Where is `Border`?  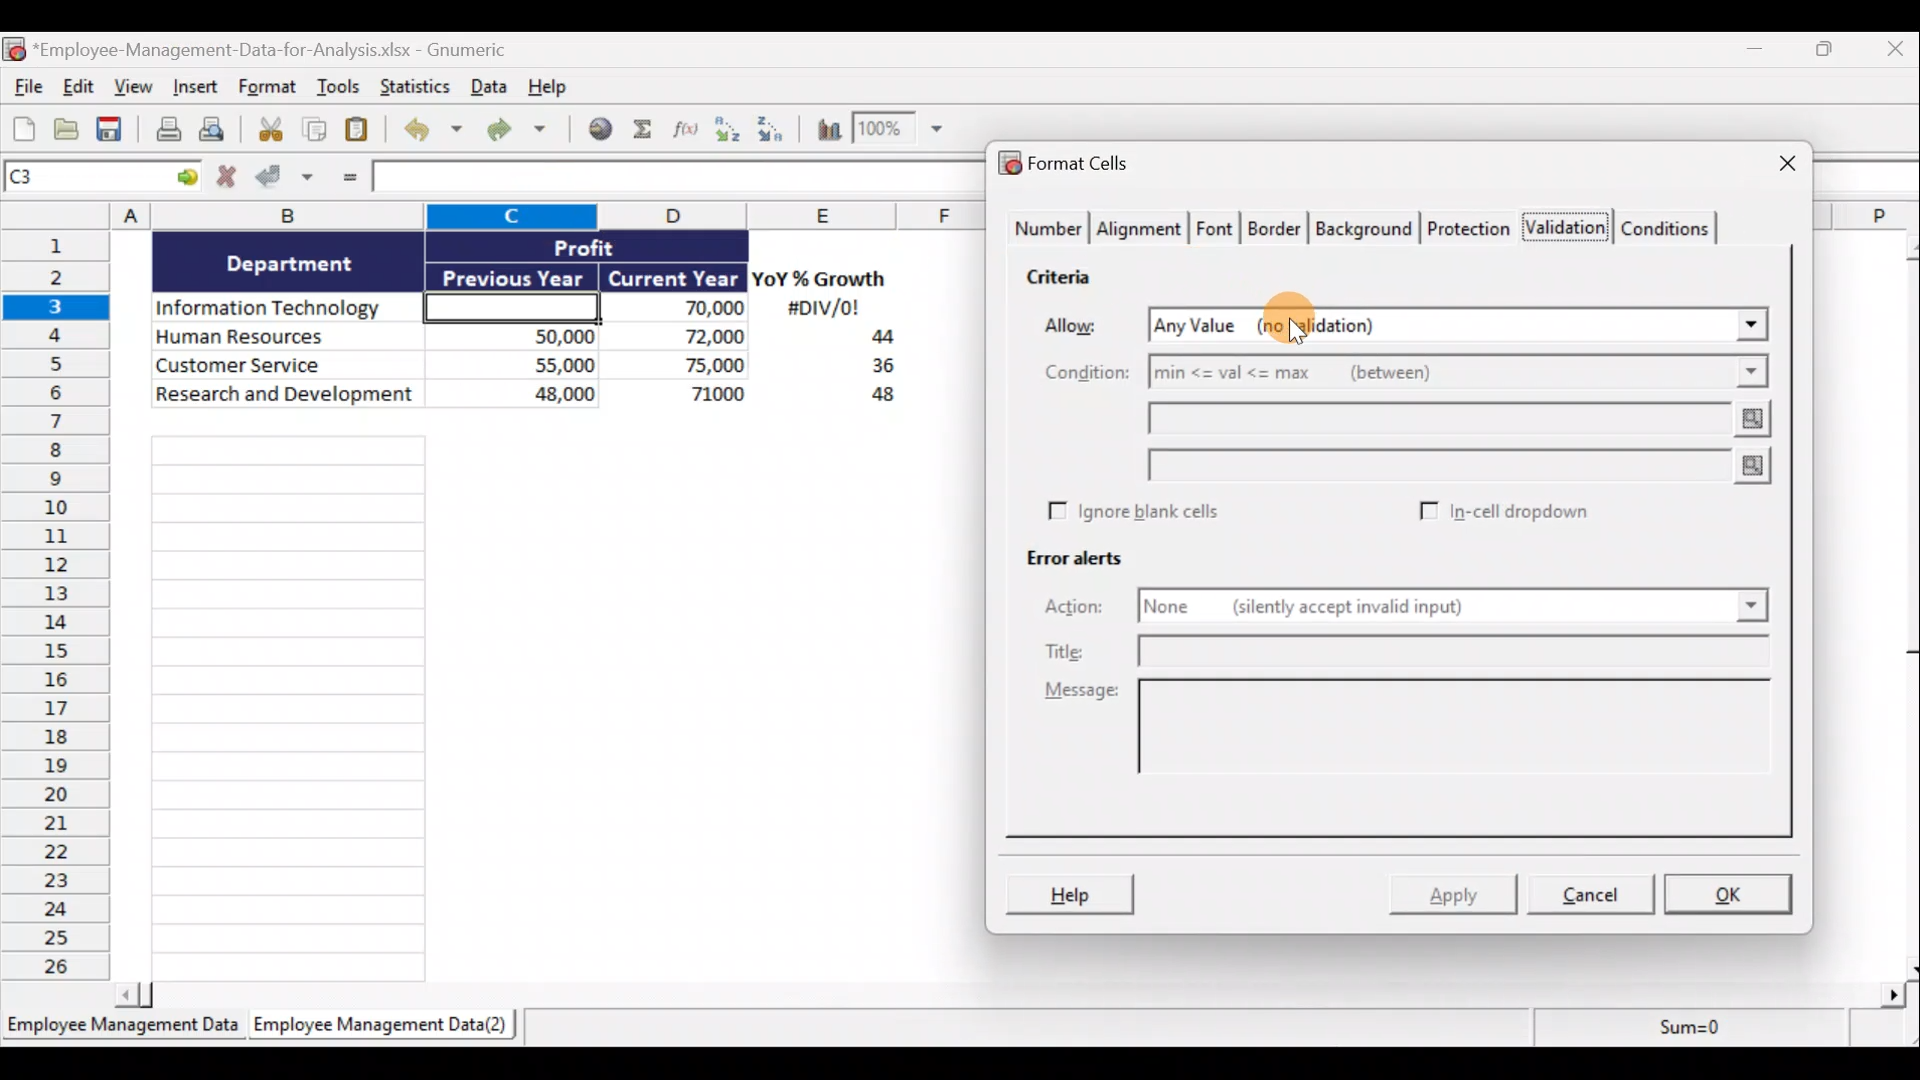 Border is located at coordinates (1277, 229).